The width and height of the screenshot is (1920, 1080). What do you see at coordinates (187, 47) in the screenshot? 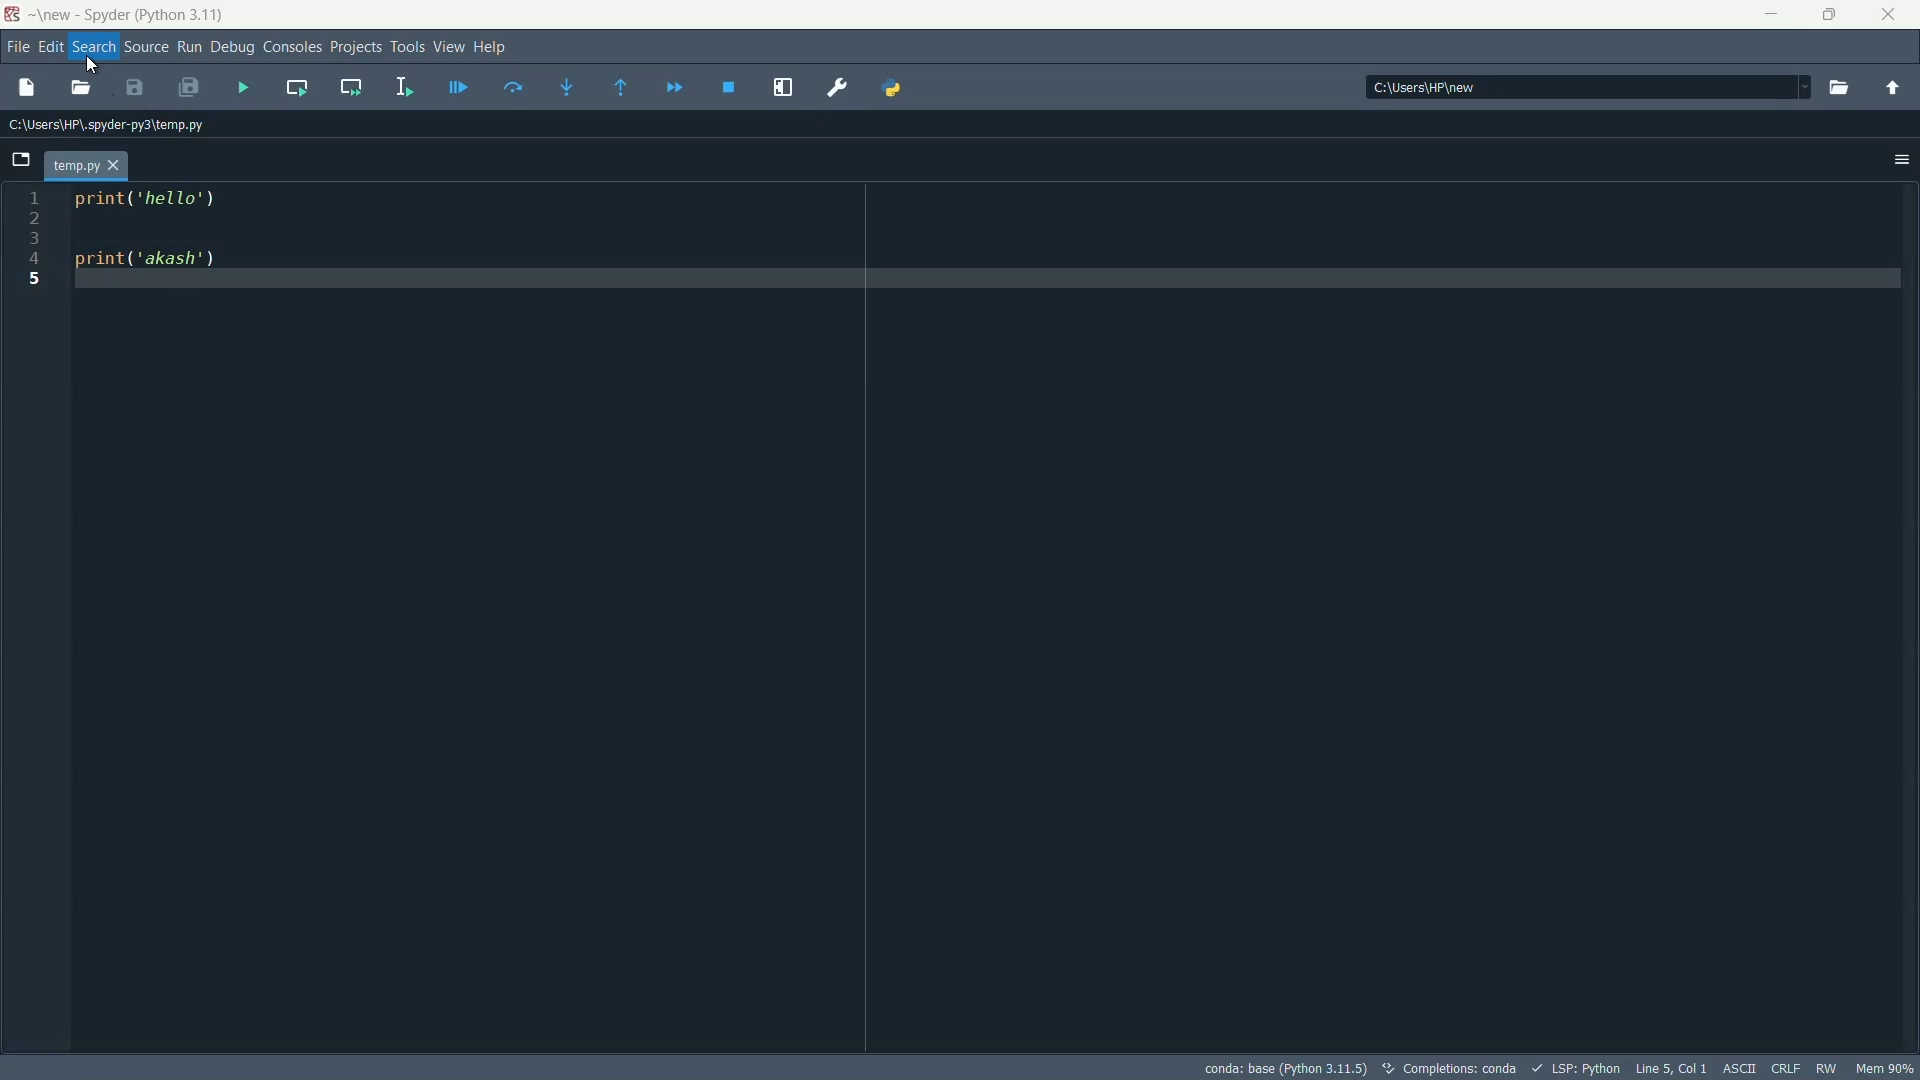
I see `run menu` at bounding box center [187, 47].